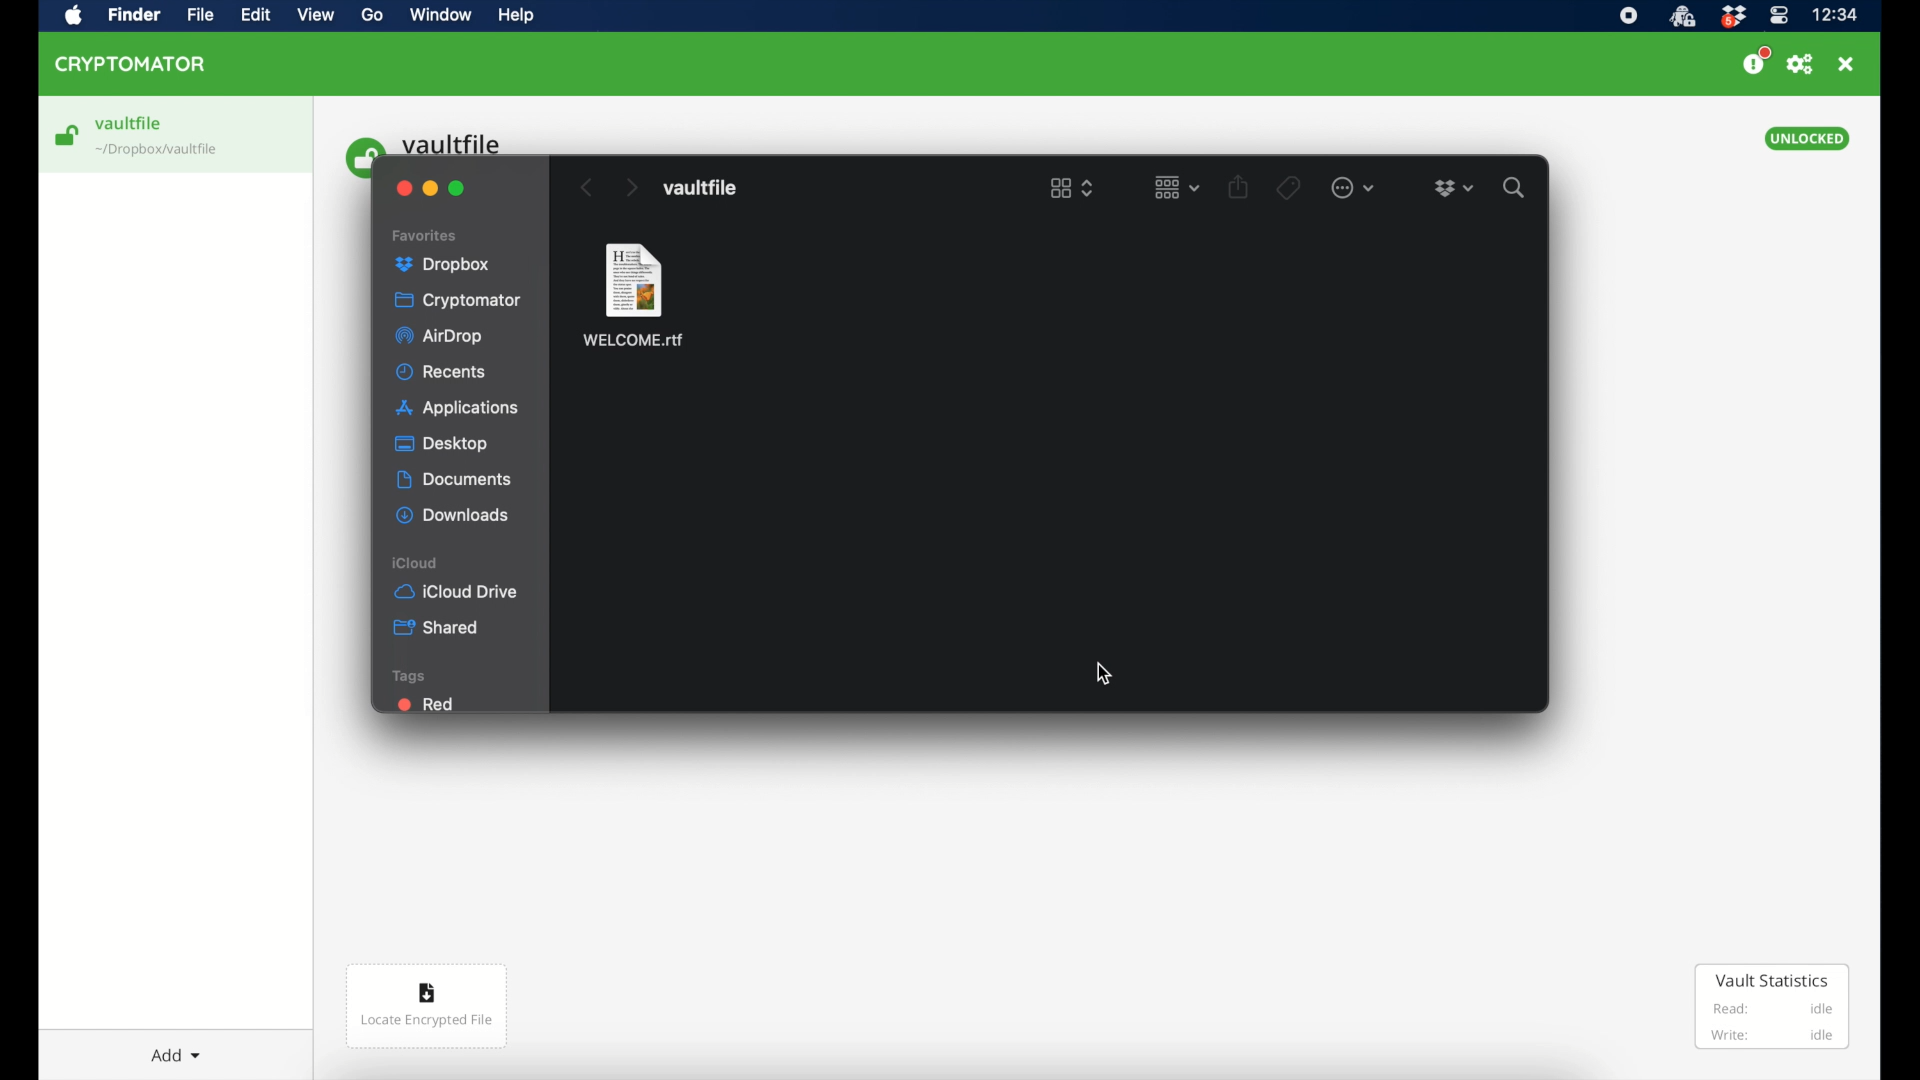 Image resolution: width=1920 pixels, height=1080 pixels. What do you see at coordinates (1801, 65) in the screenshot?
I see `preferences` at bounding box center [1801, 65].